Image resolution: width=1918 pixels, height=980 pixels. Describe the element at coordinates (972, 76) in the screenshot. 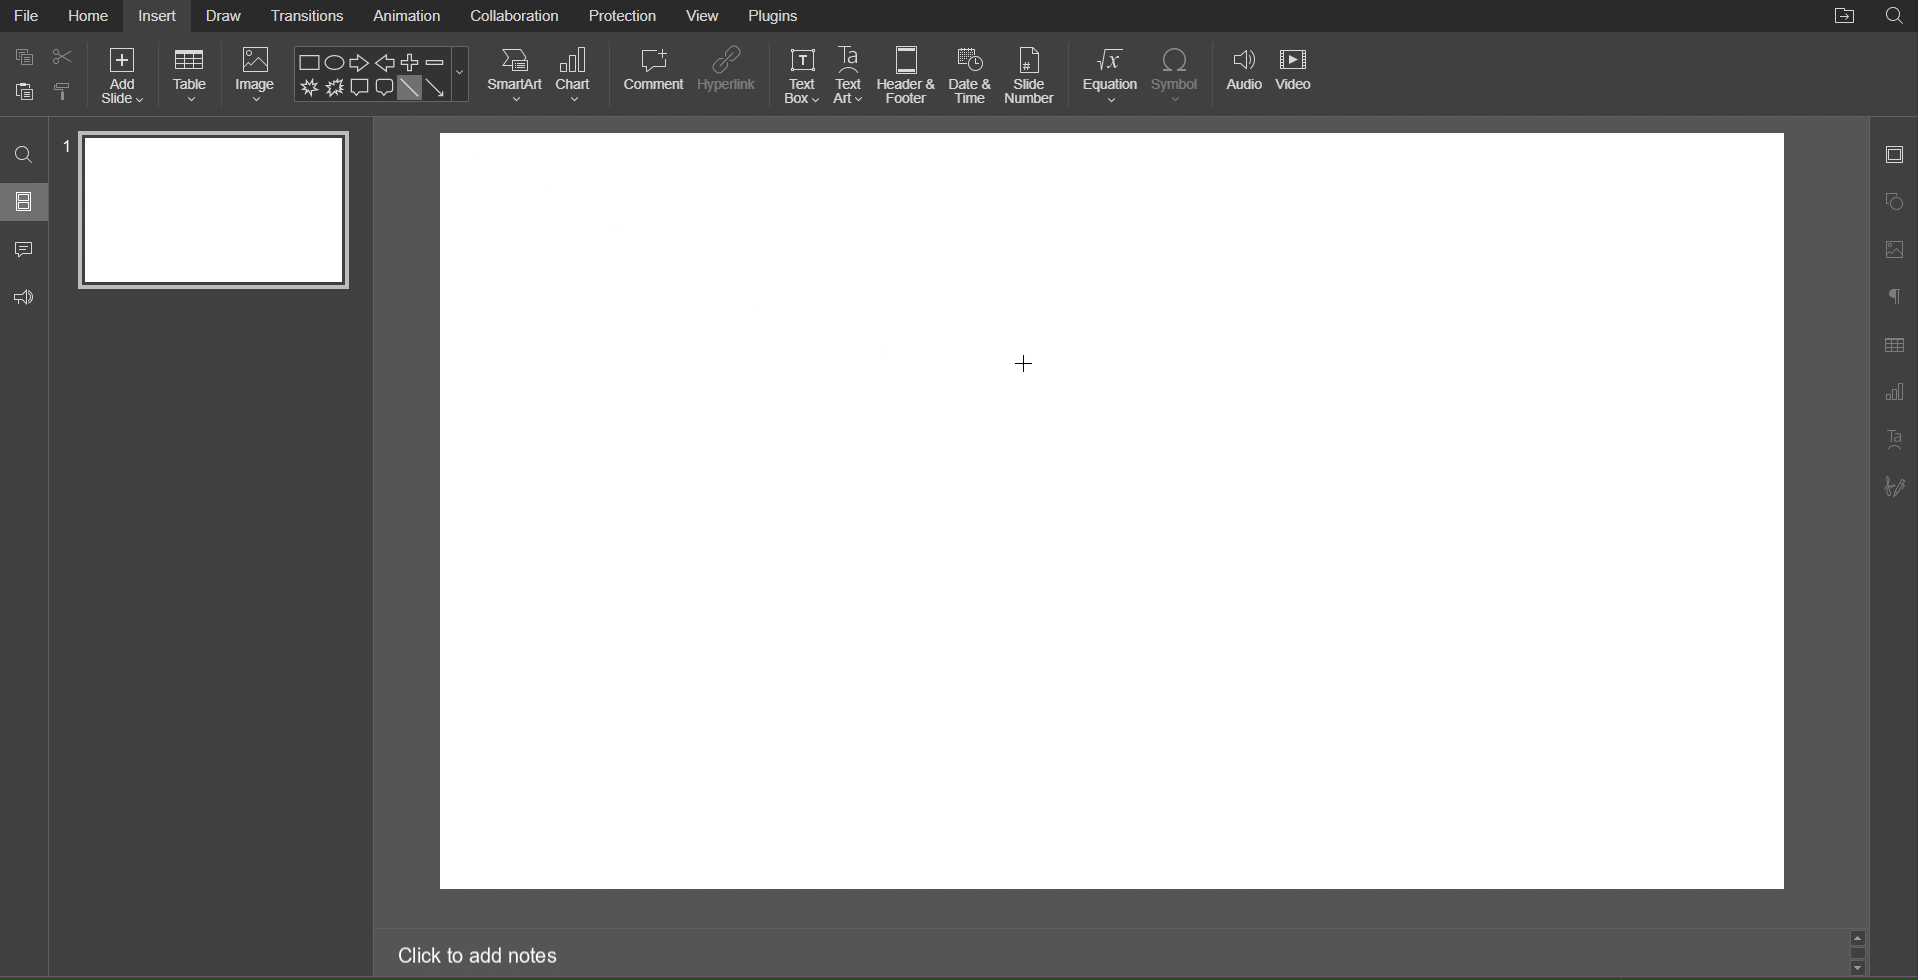

I see `Date & Time` at that location.